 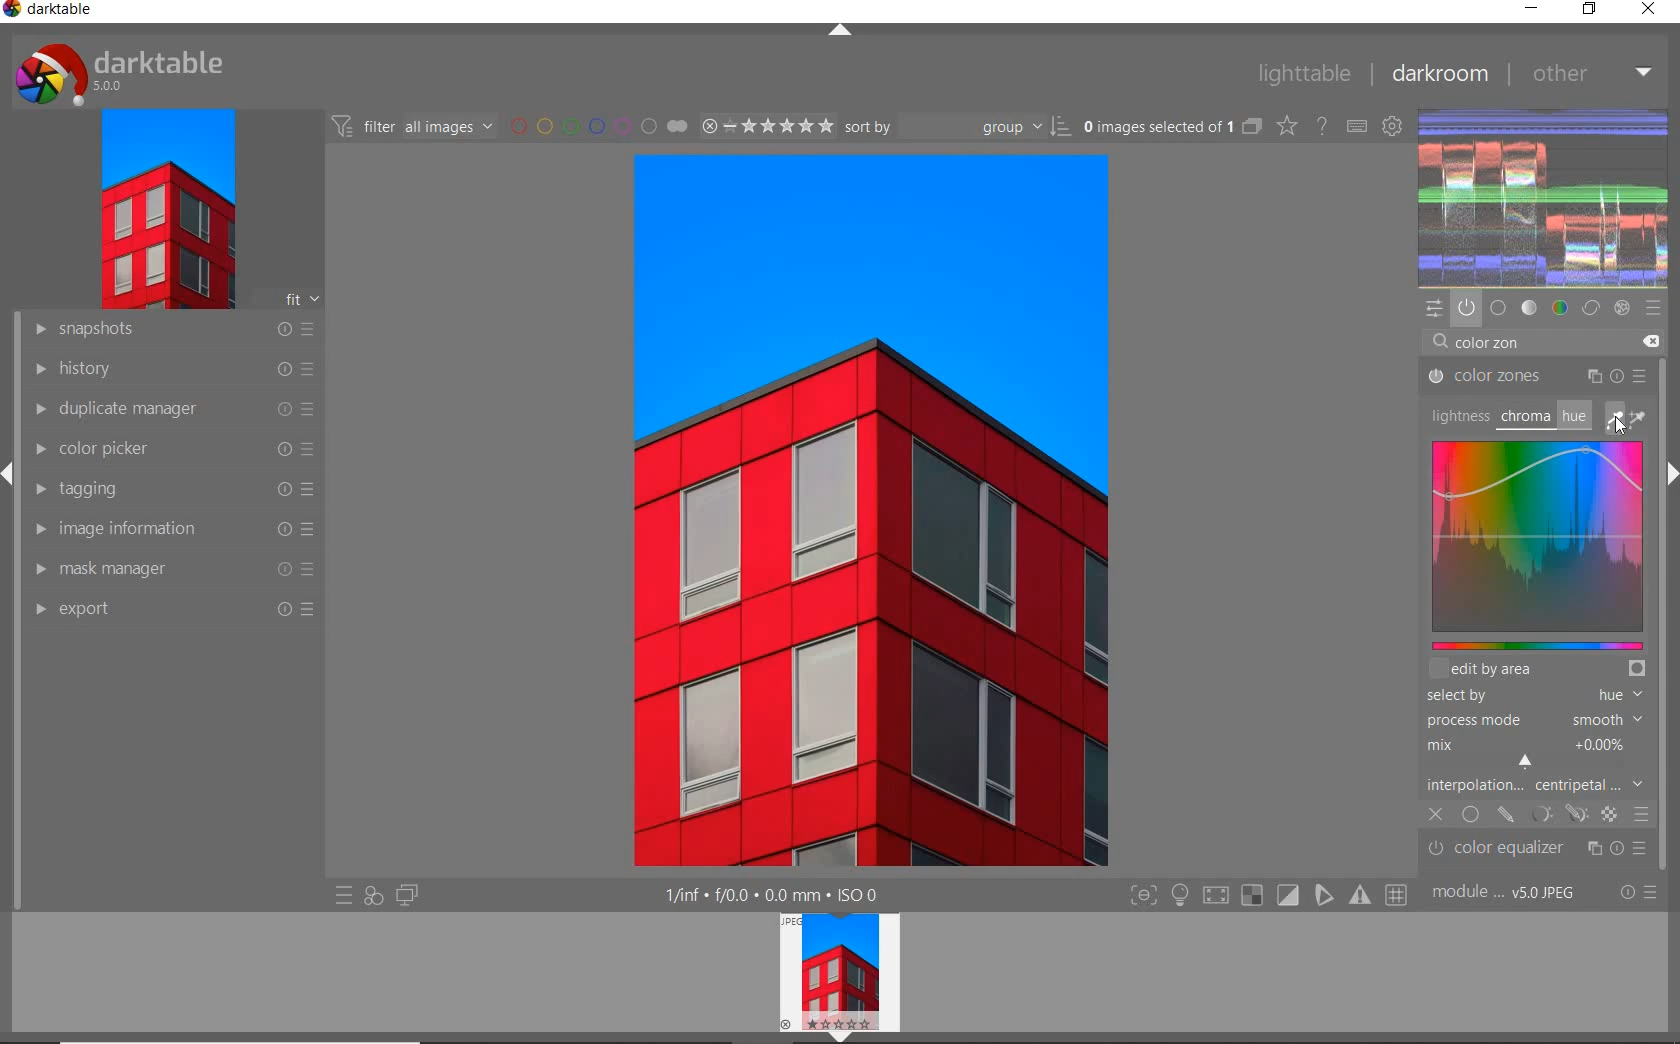 I want to click on focus mask, so click(x=1357, y=896).